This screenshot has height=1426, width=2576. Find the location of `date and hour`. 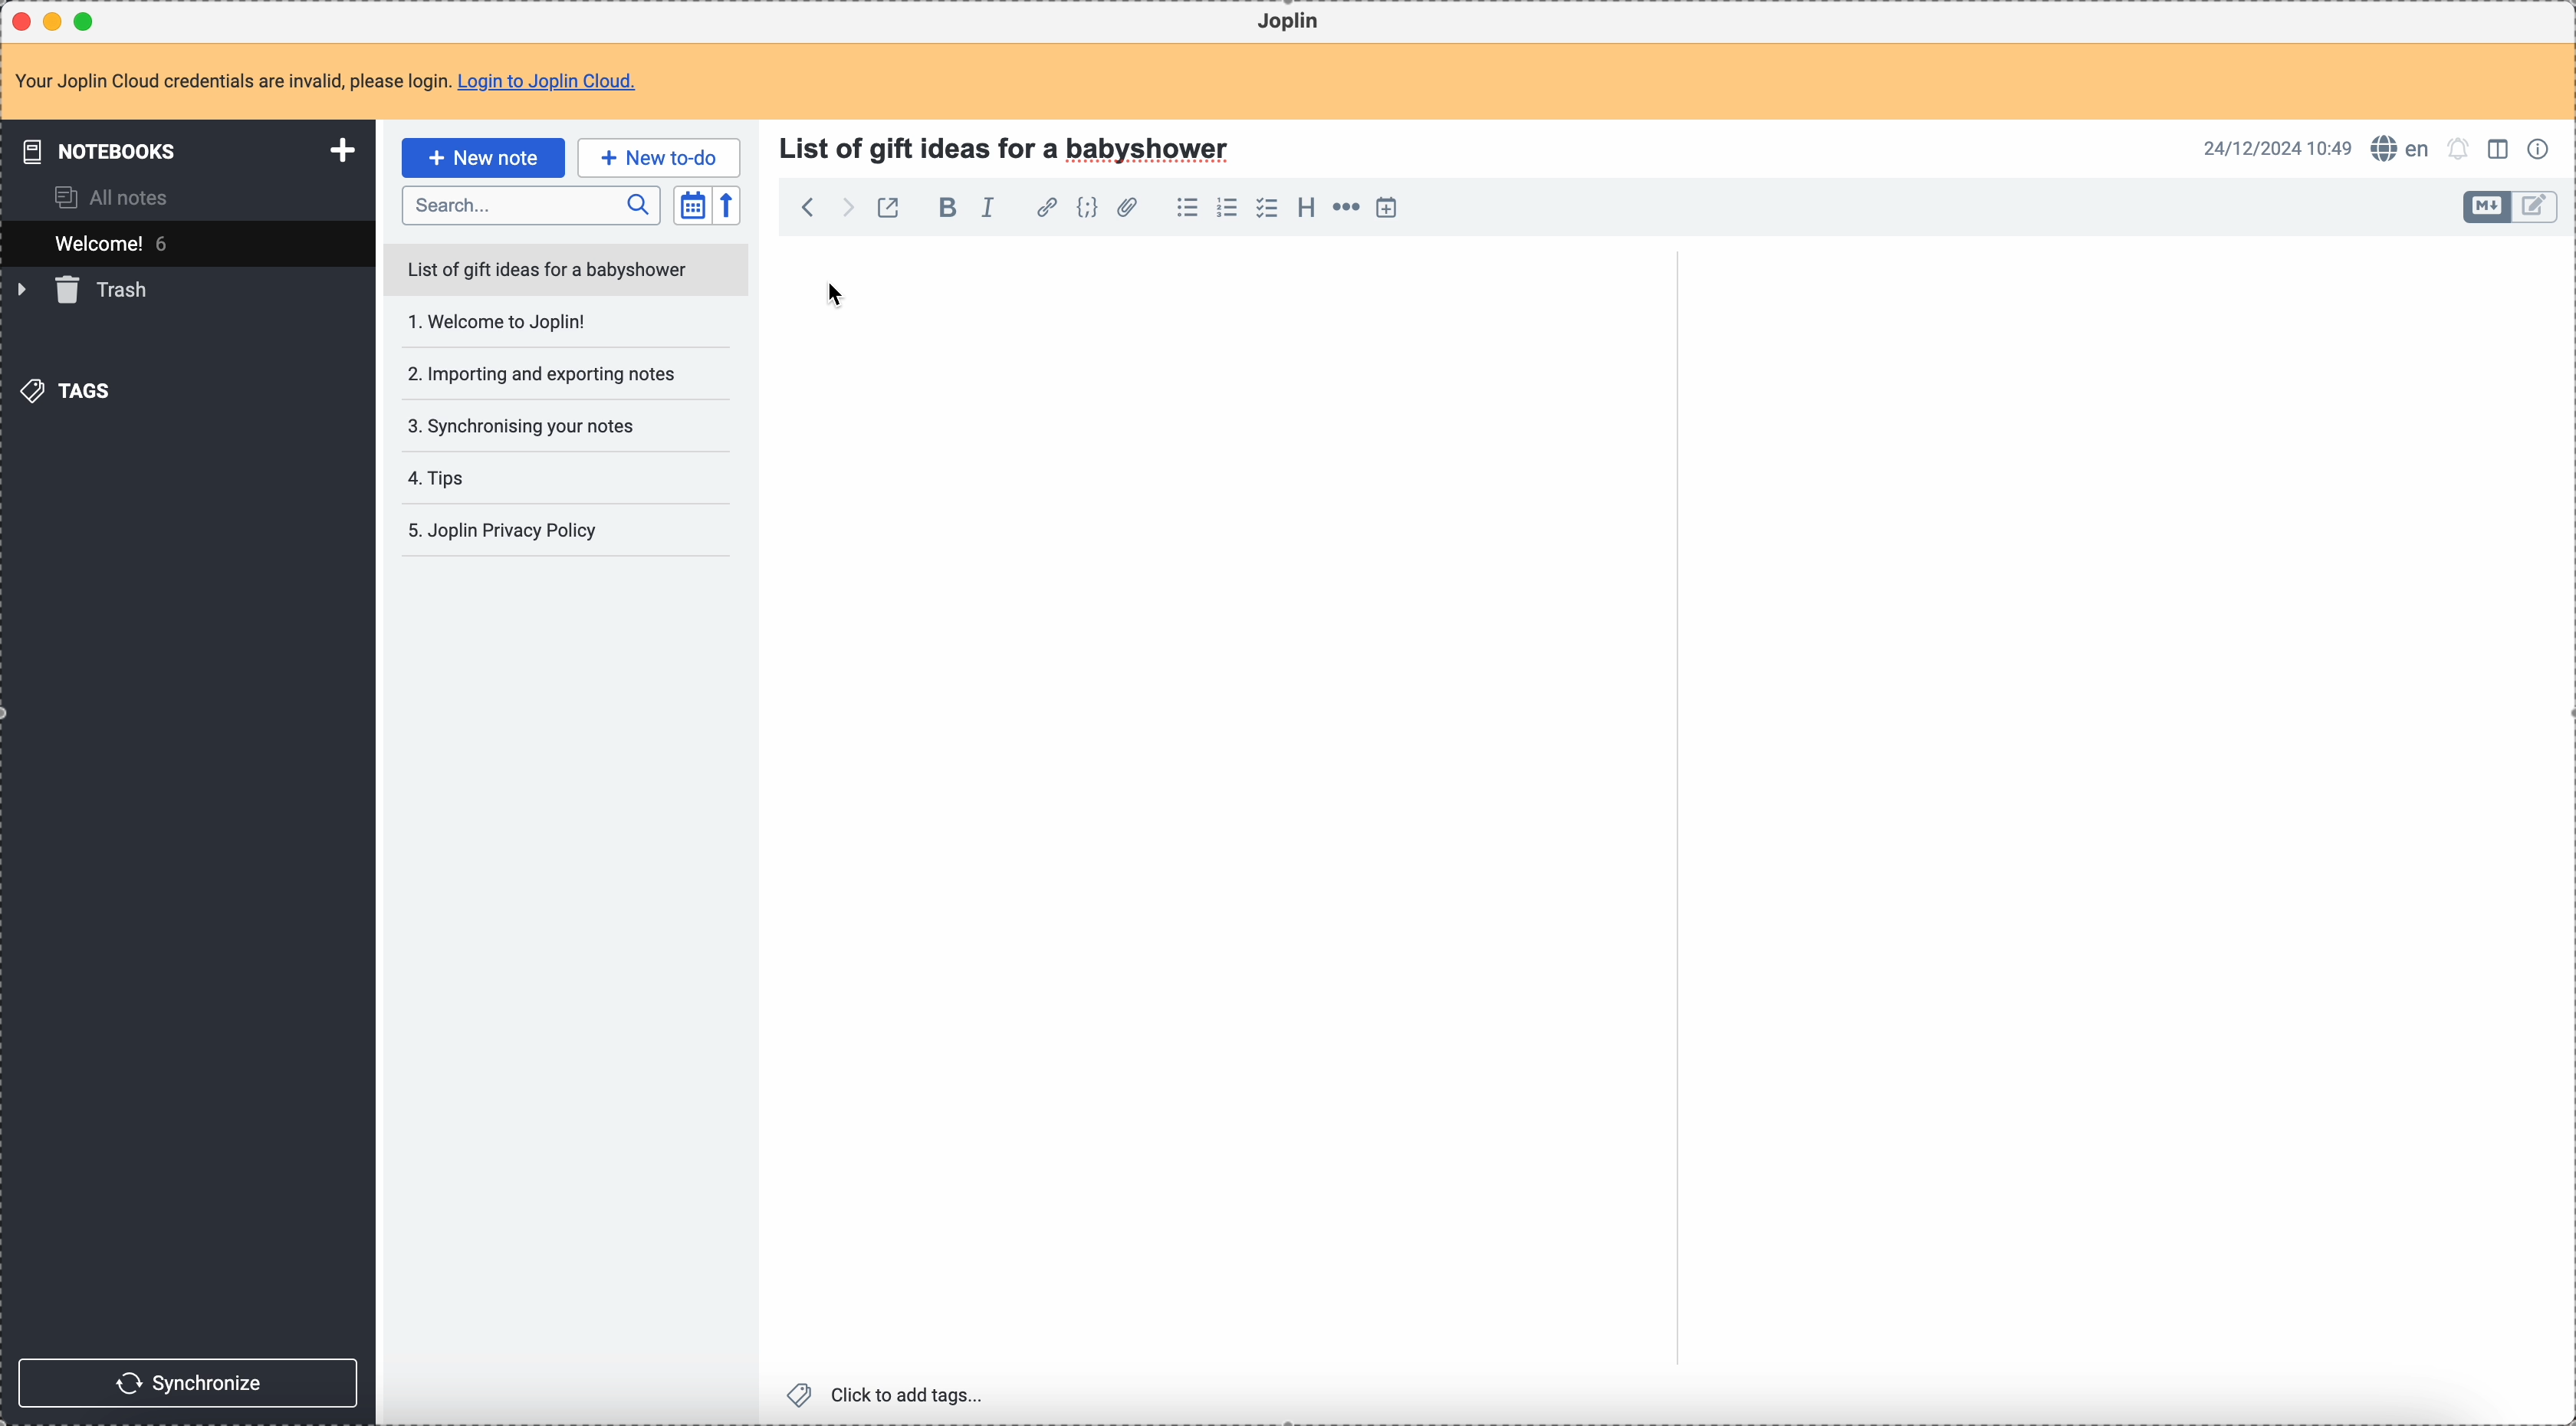

date and hour is located at coordinates (2277, 148).